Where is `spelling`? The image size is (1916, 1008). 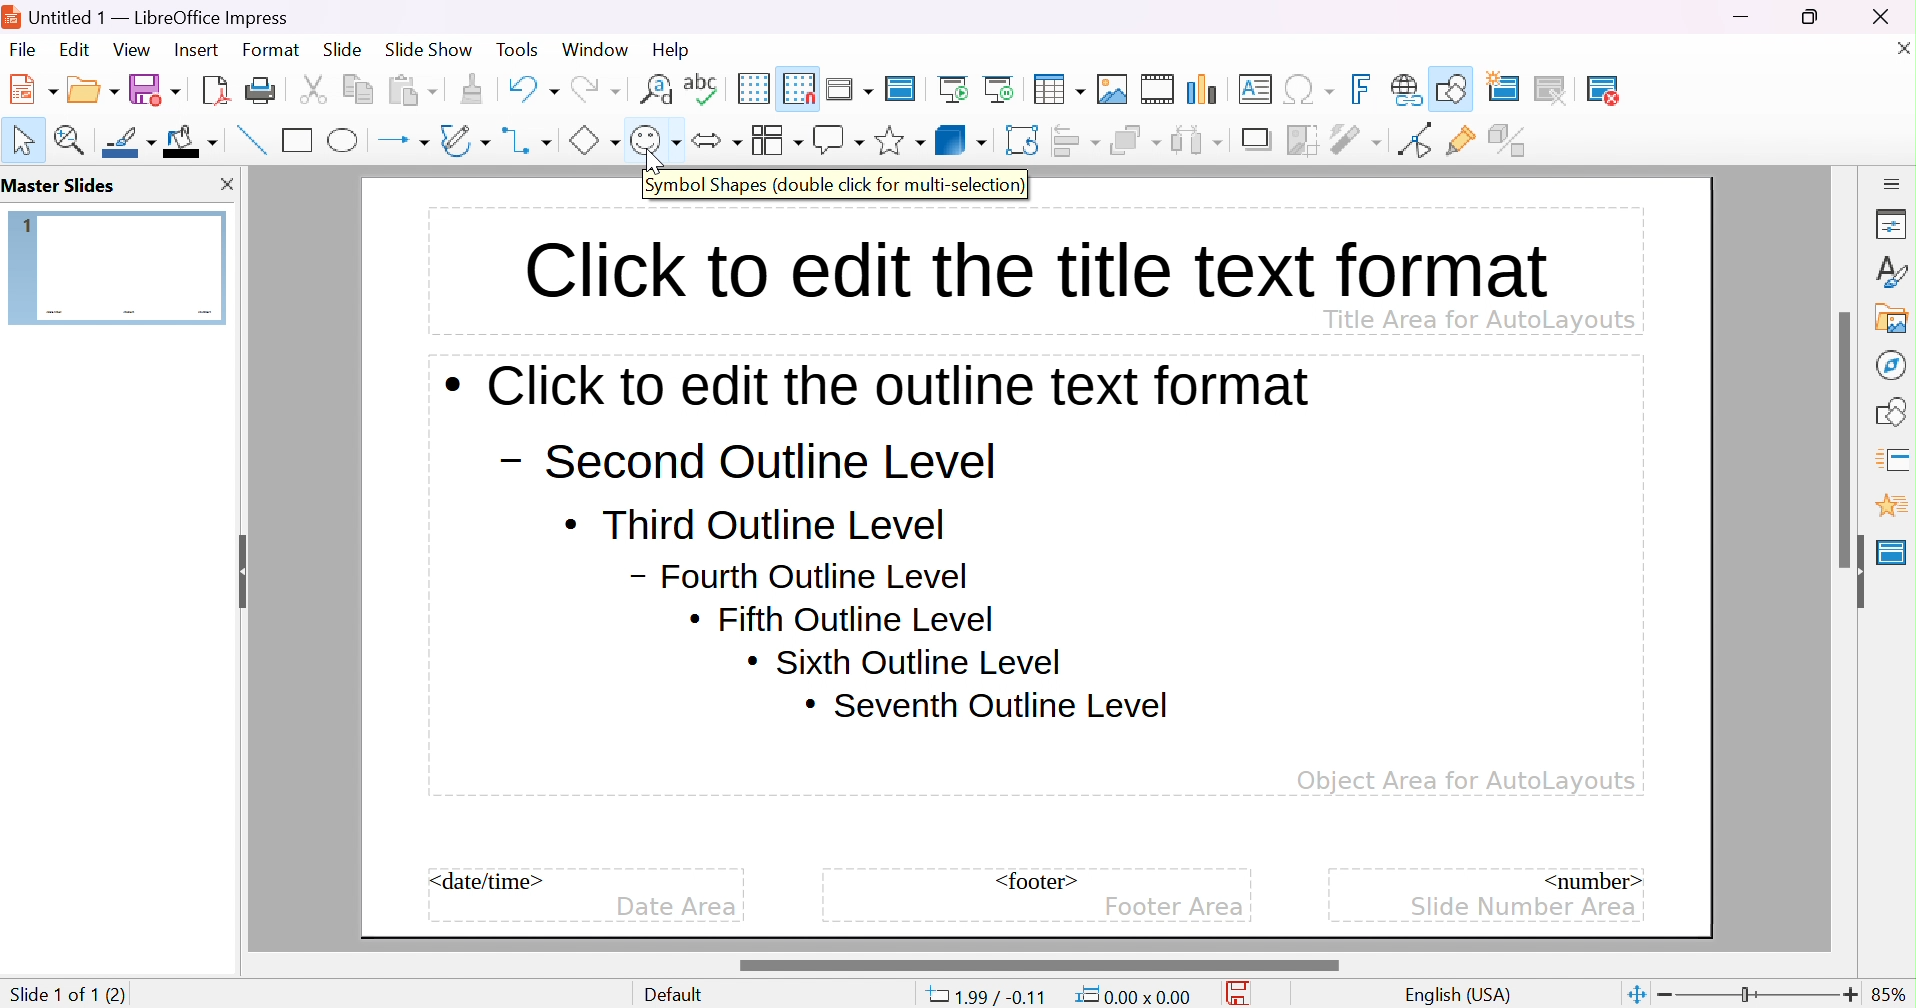 spelling is located at coordinates (701, 84).